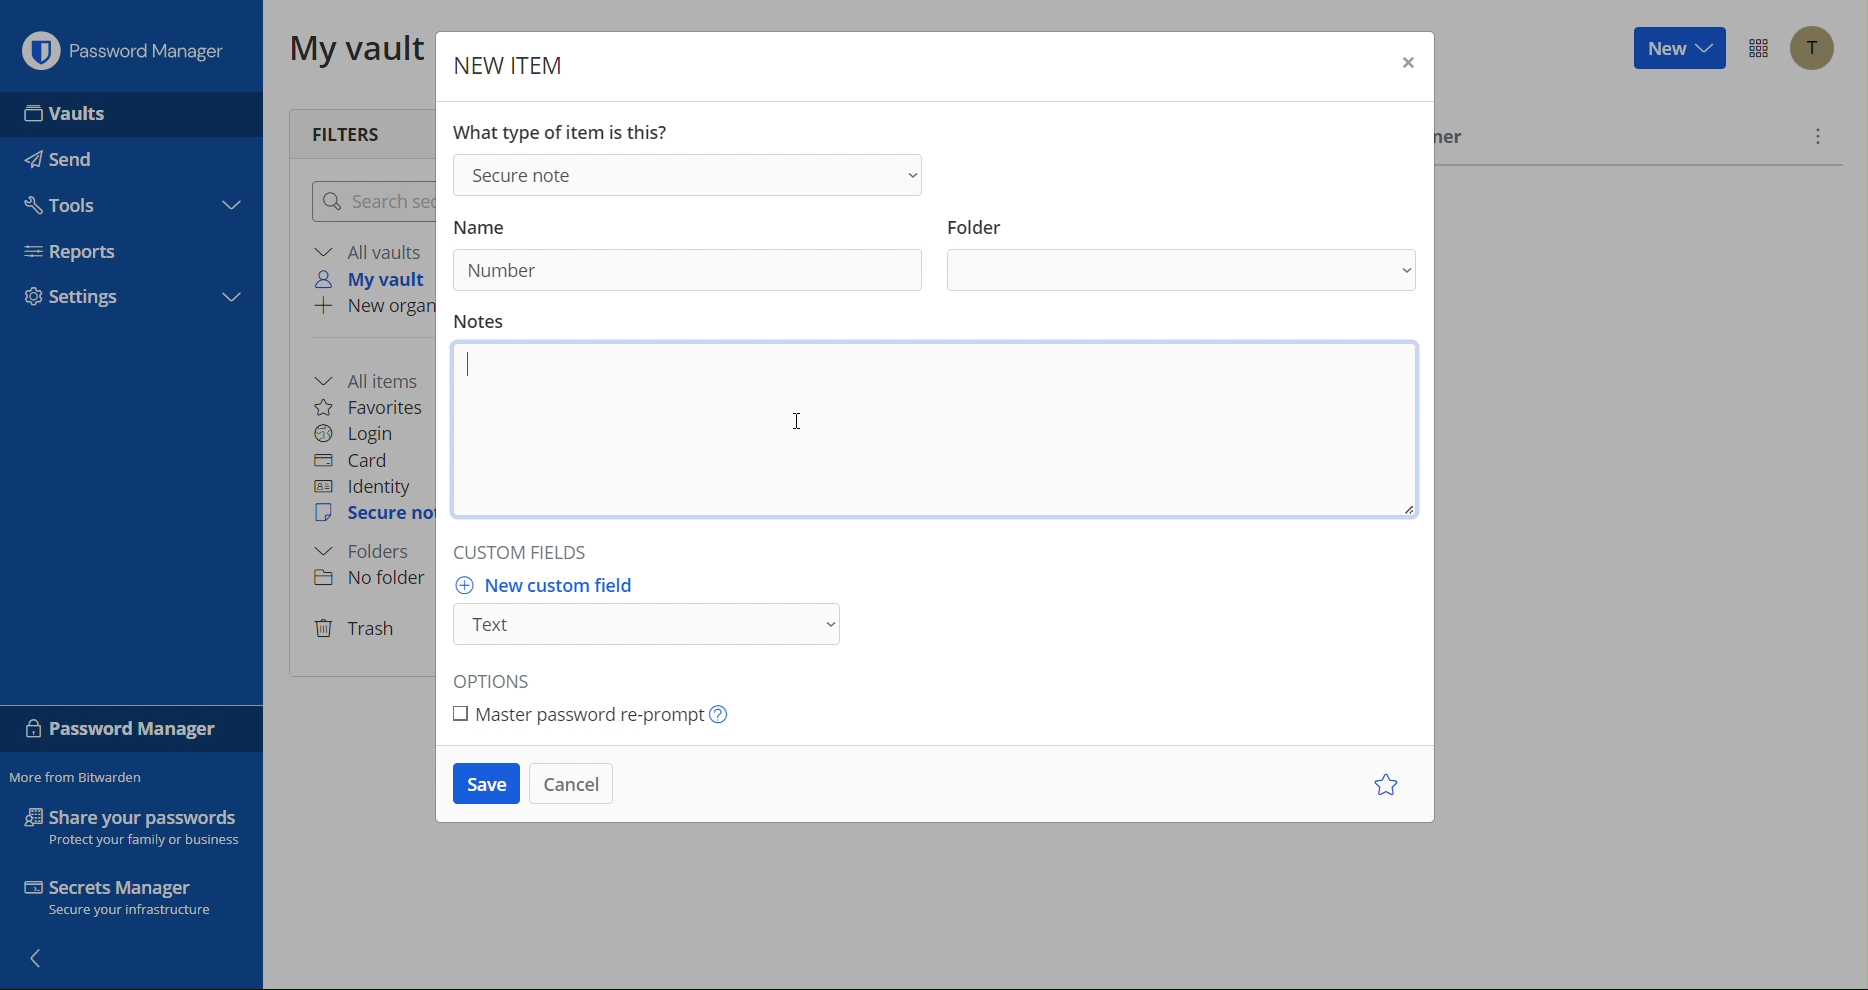 The image size is (1868, 990). Describe the element at coordinates (125, 47) in the screenshot. I see `Password Manager` at that location.